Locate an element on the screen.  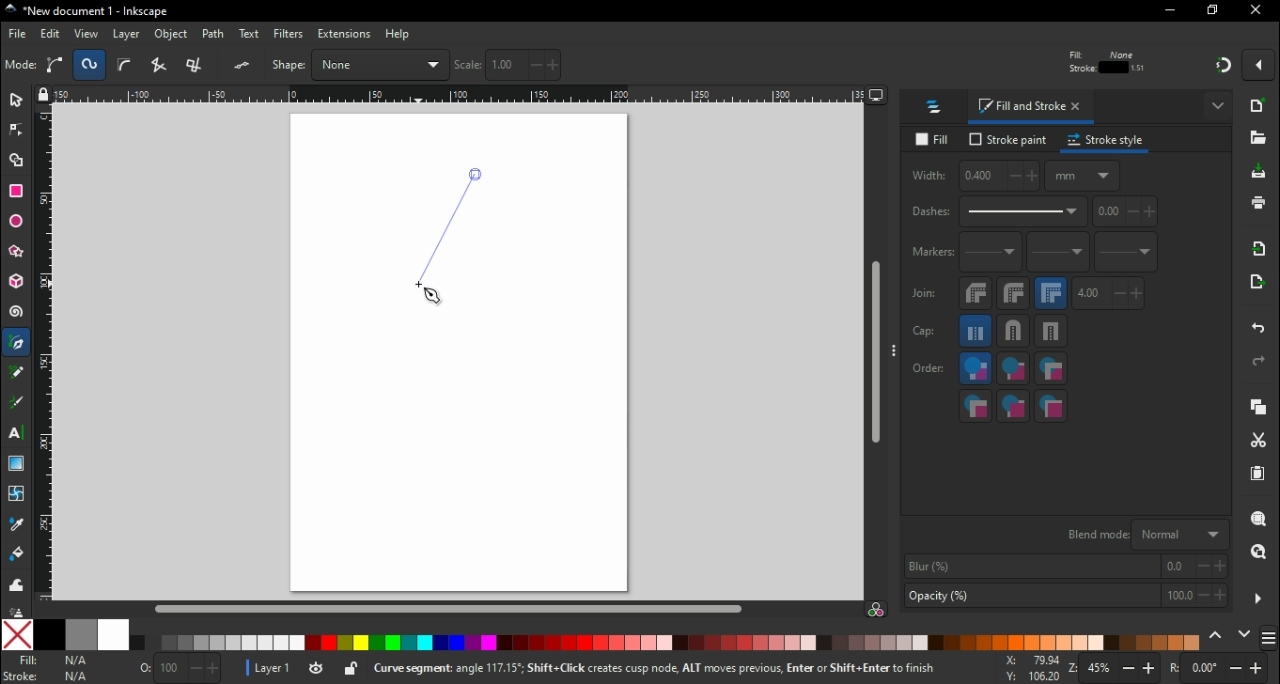
stroke style is located at coordinates (1108, 143).